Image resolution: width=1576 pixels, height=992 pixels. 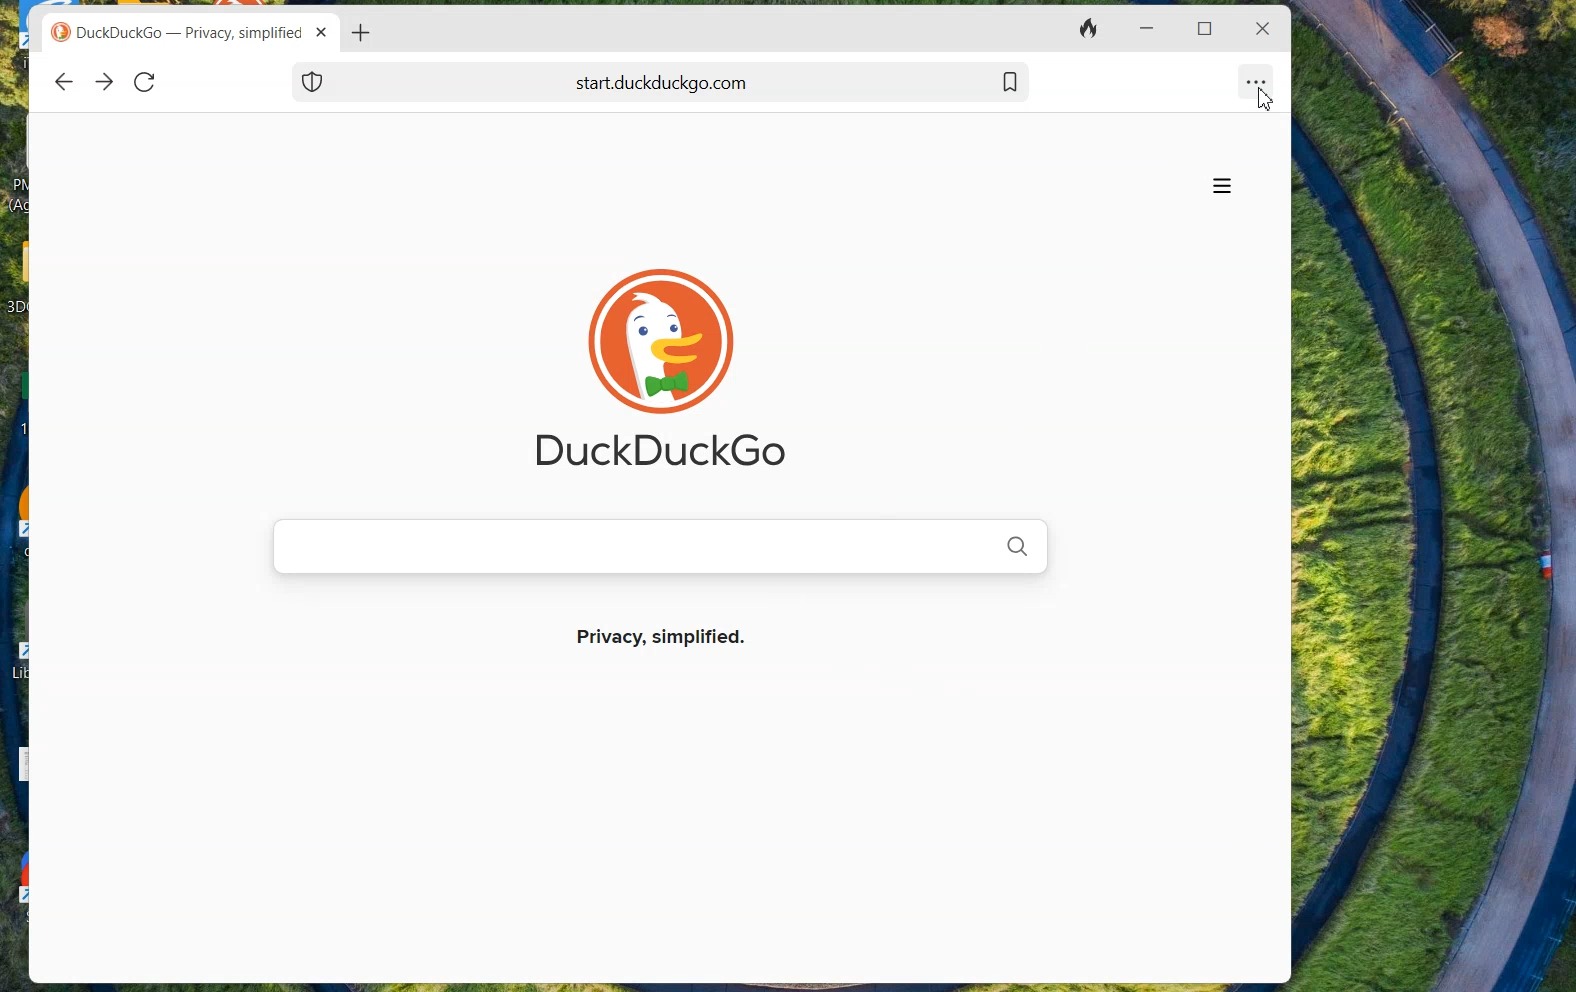 What do you see at coordinates (104, 83) in the screenshot?
I see `Forward` at bounding box center [104, 83].